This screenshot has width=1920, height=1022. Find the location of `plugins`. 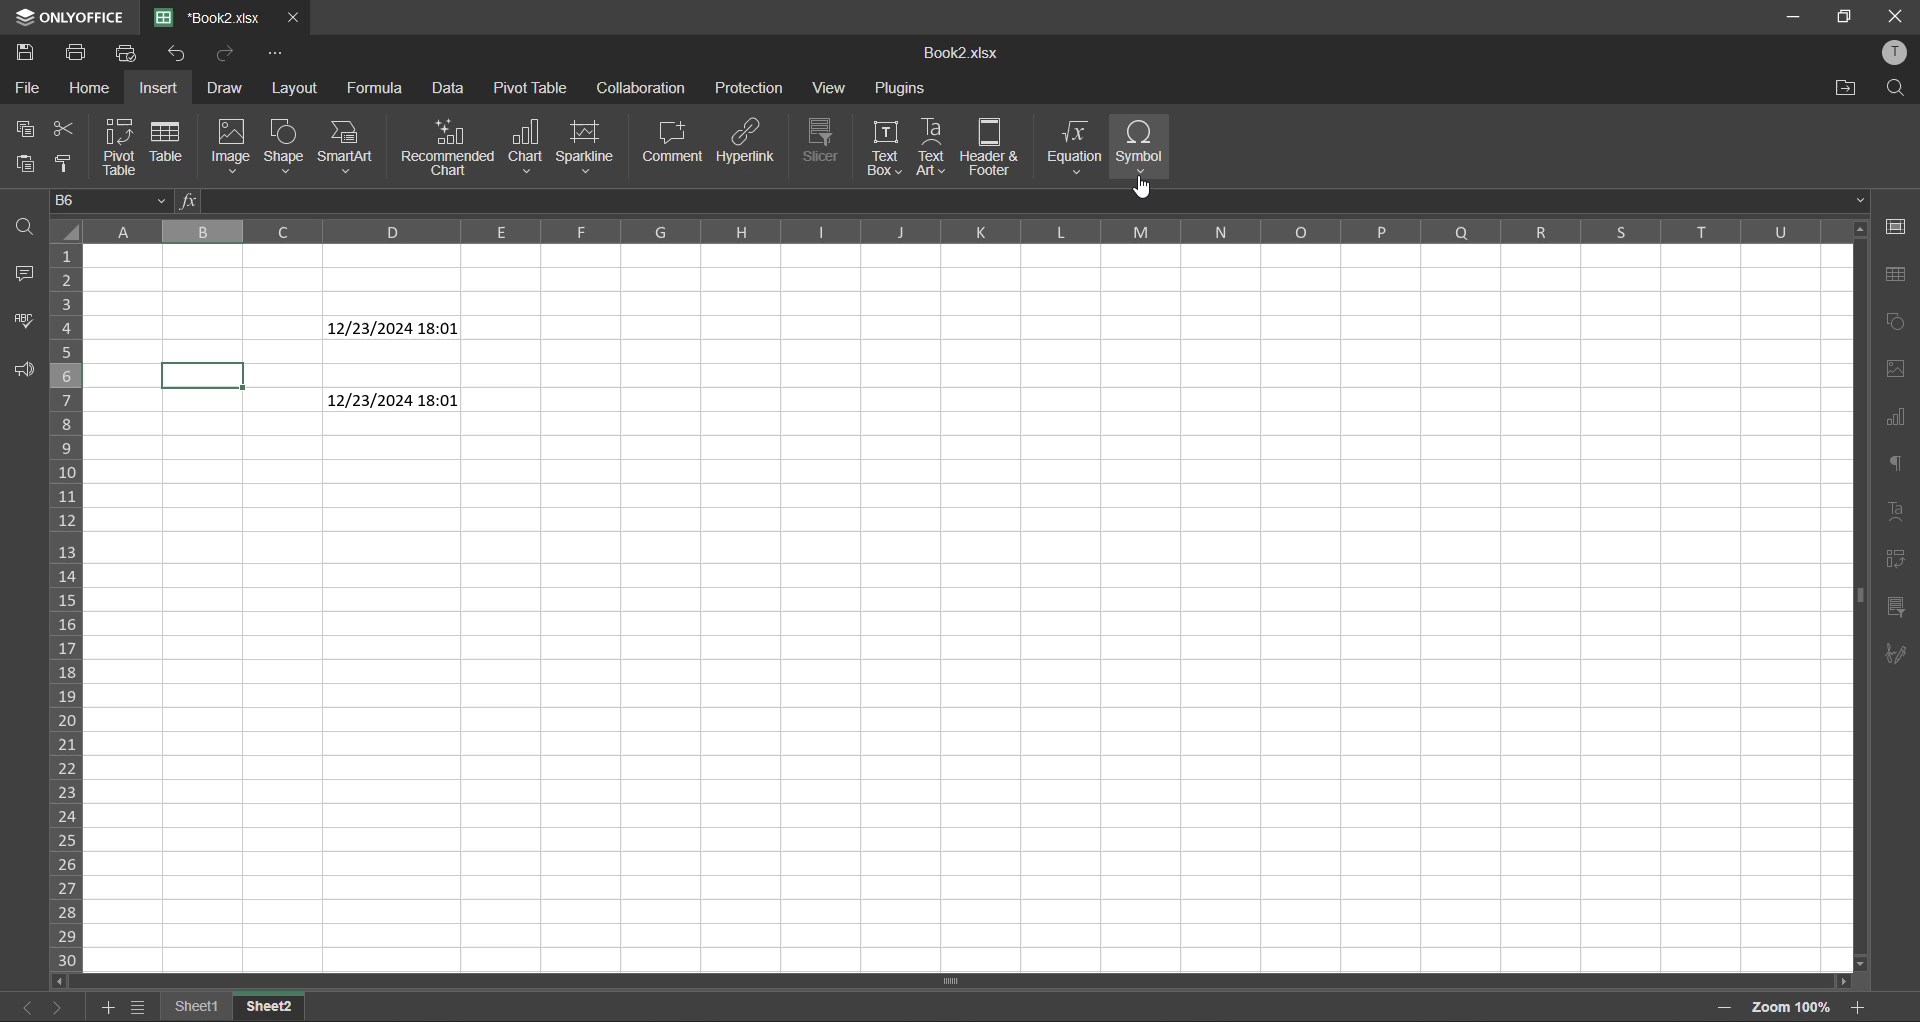

plugins is located at coordinates (900, 88).